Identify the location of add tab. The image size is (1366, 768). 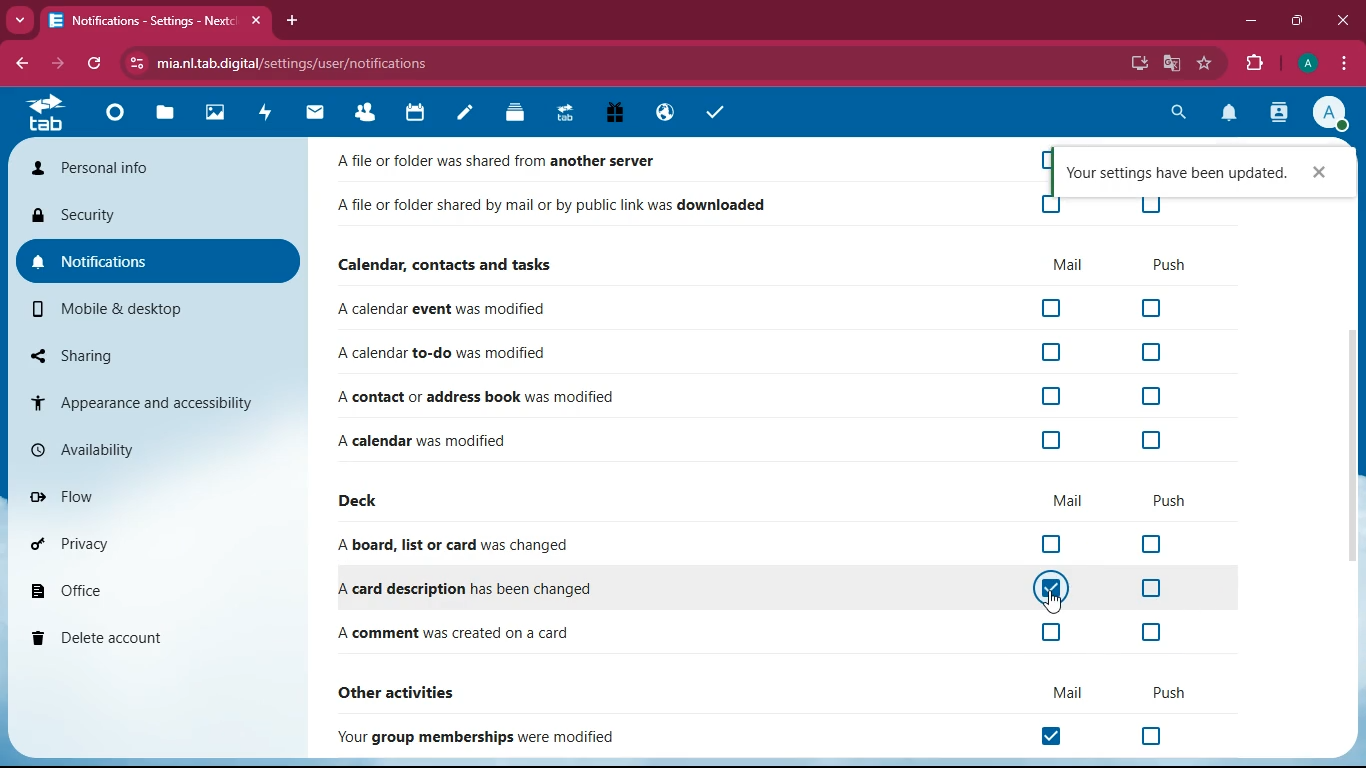
(291, 20).